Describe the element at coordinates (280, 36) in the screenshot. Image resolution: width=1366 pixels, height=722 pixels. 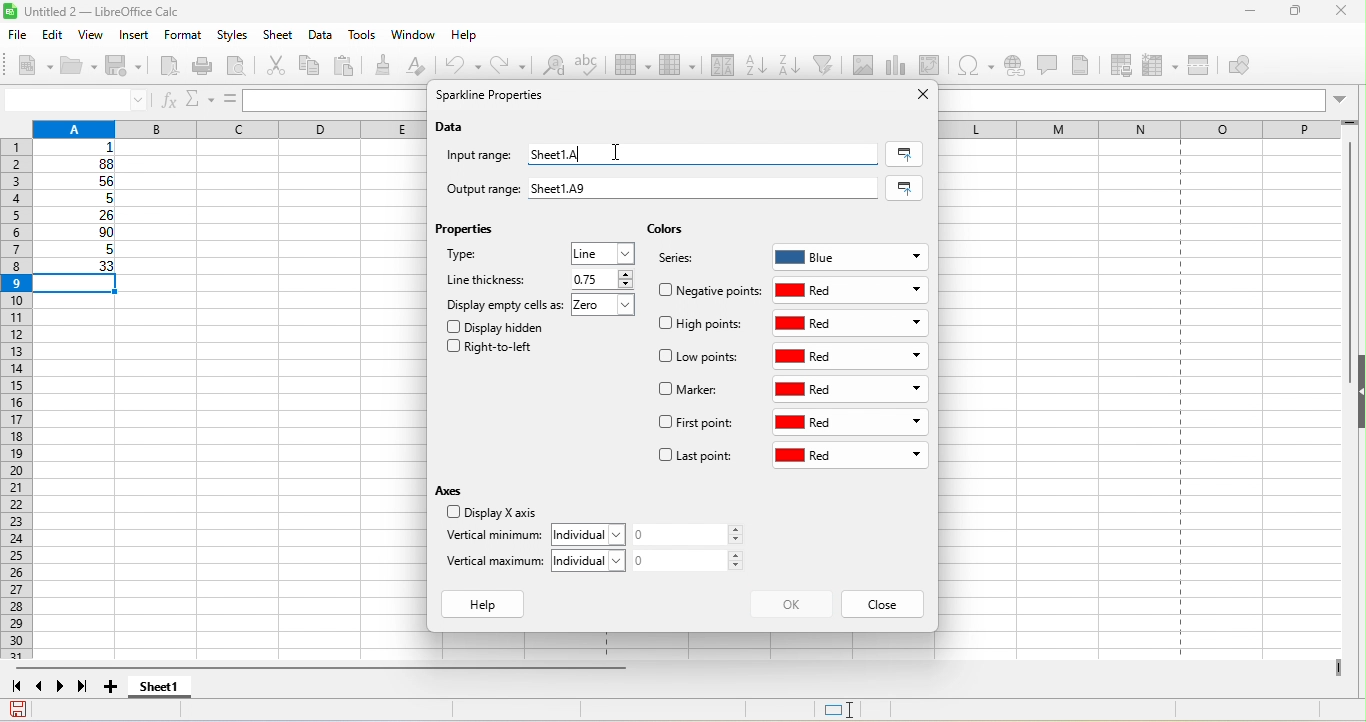
I see `sheet` at that location.